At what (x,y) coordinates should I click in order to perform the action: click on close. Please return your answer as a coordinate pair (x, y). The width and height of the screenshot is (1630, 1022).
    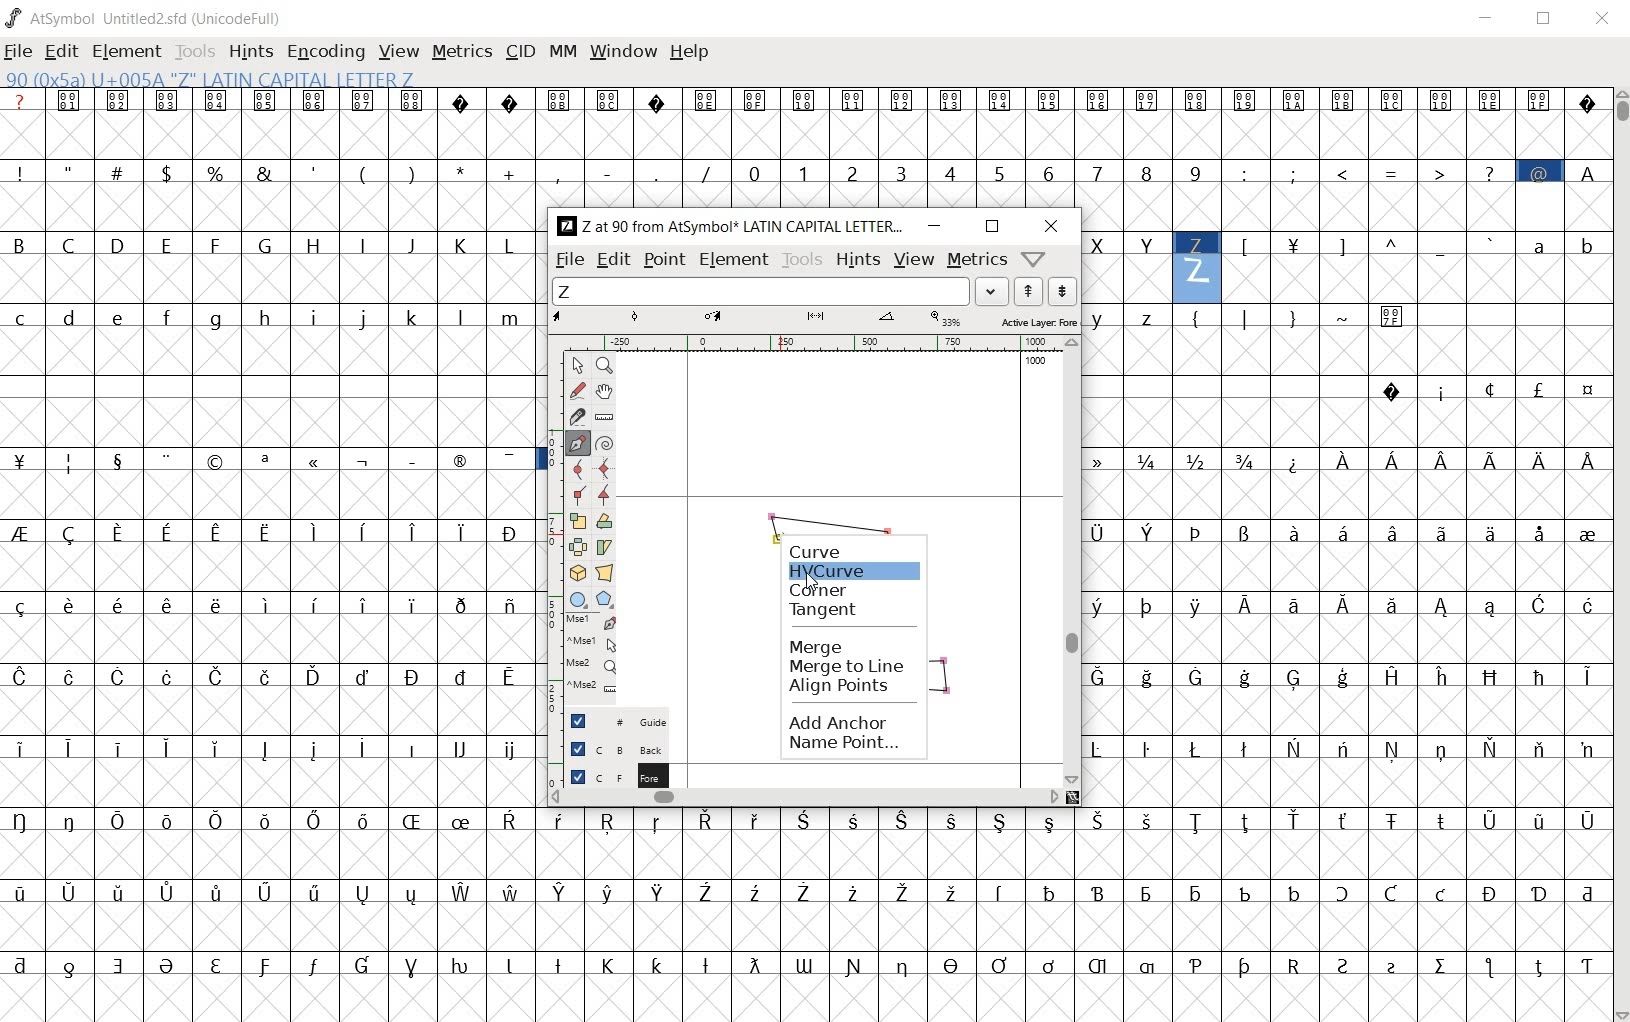
    Looking at the image, I should click on (1052, 228).